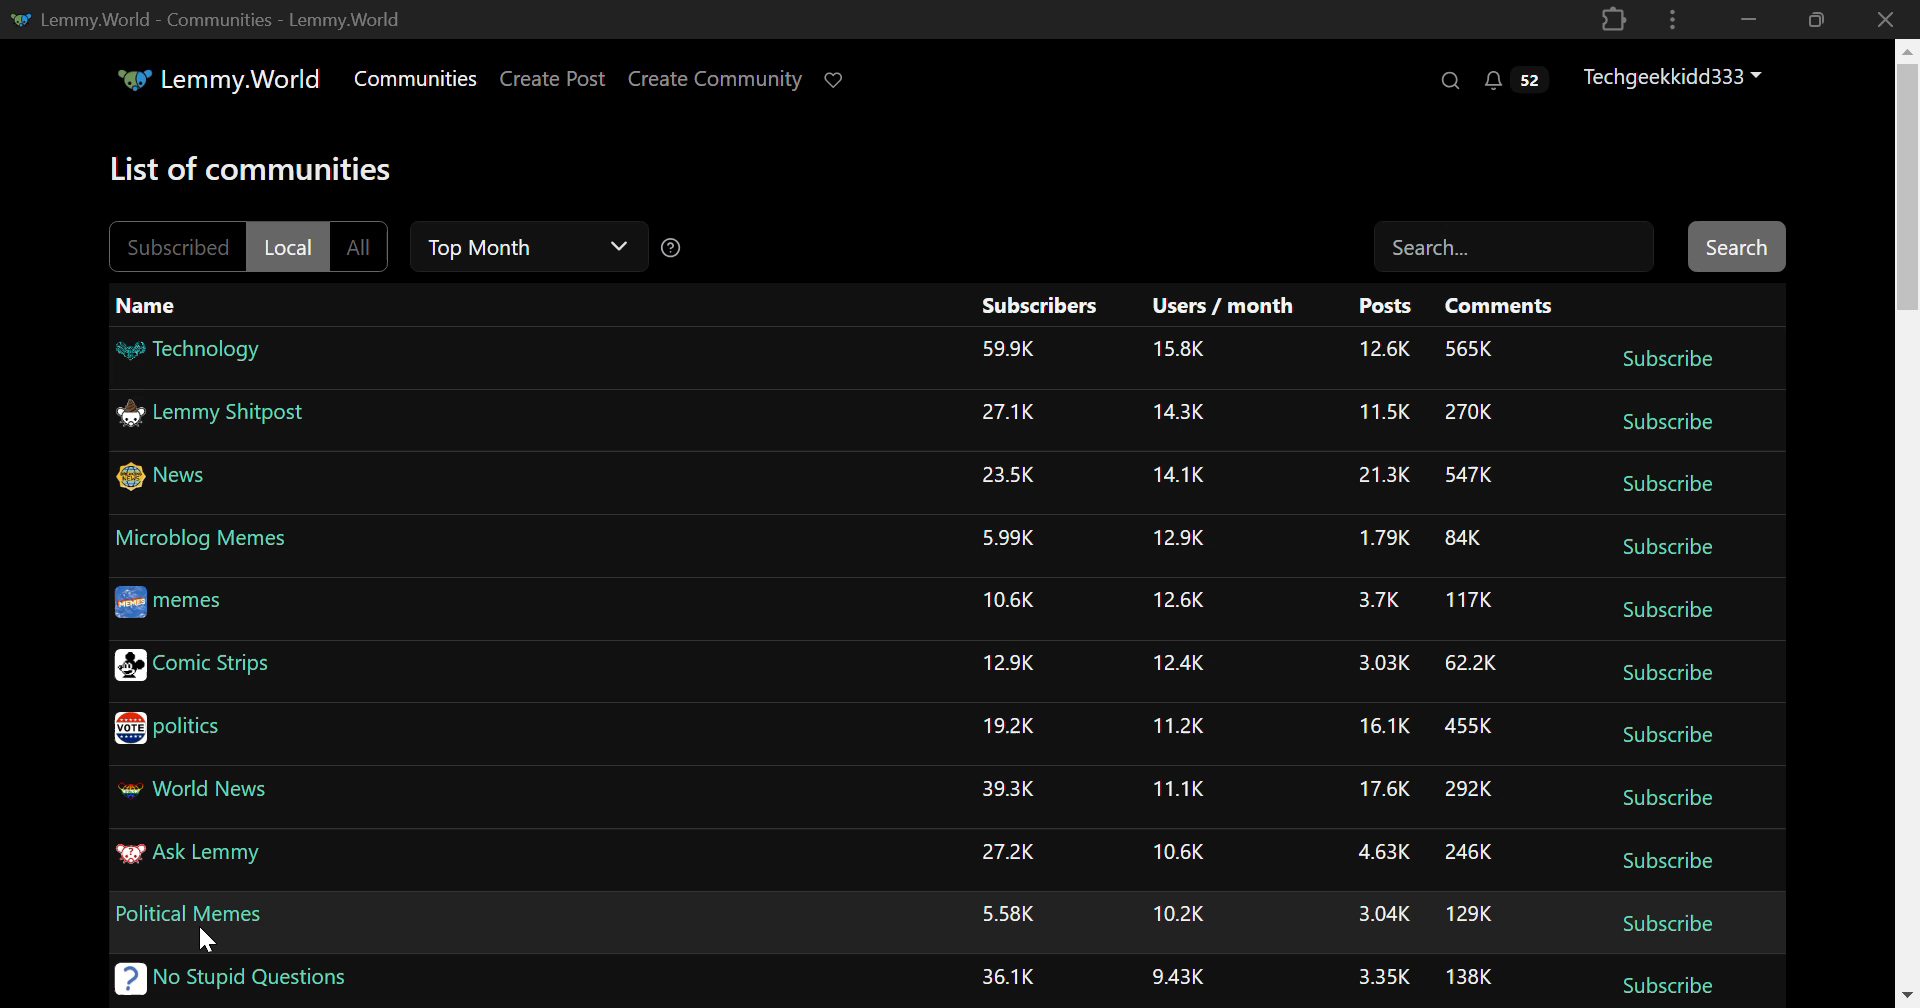 The image size is (1920, 1008). I want to click on Amount, so click(1182, 475).